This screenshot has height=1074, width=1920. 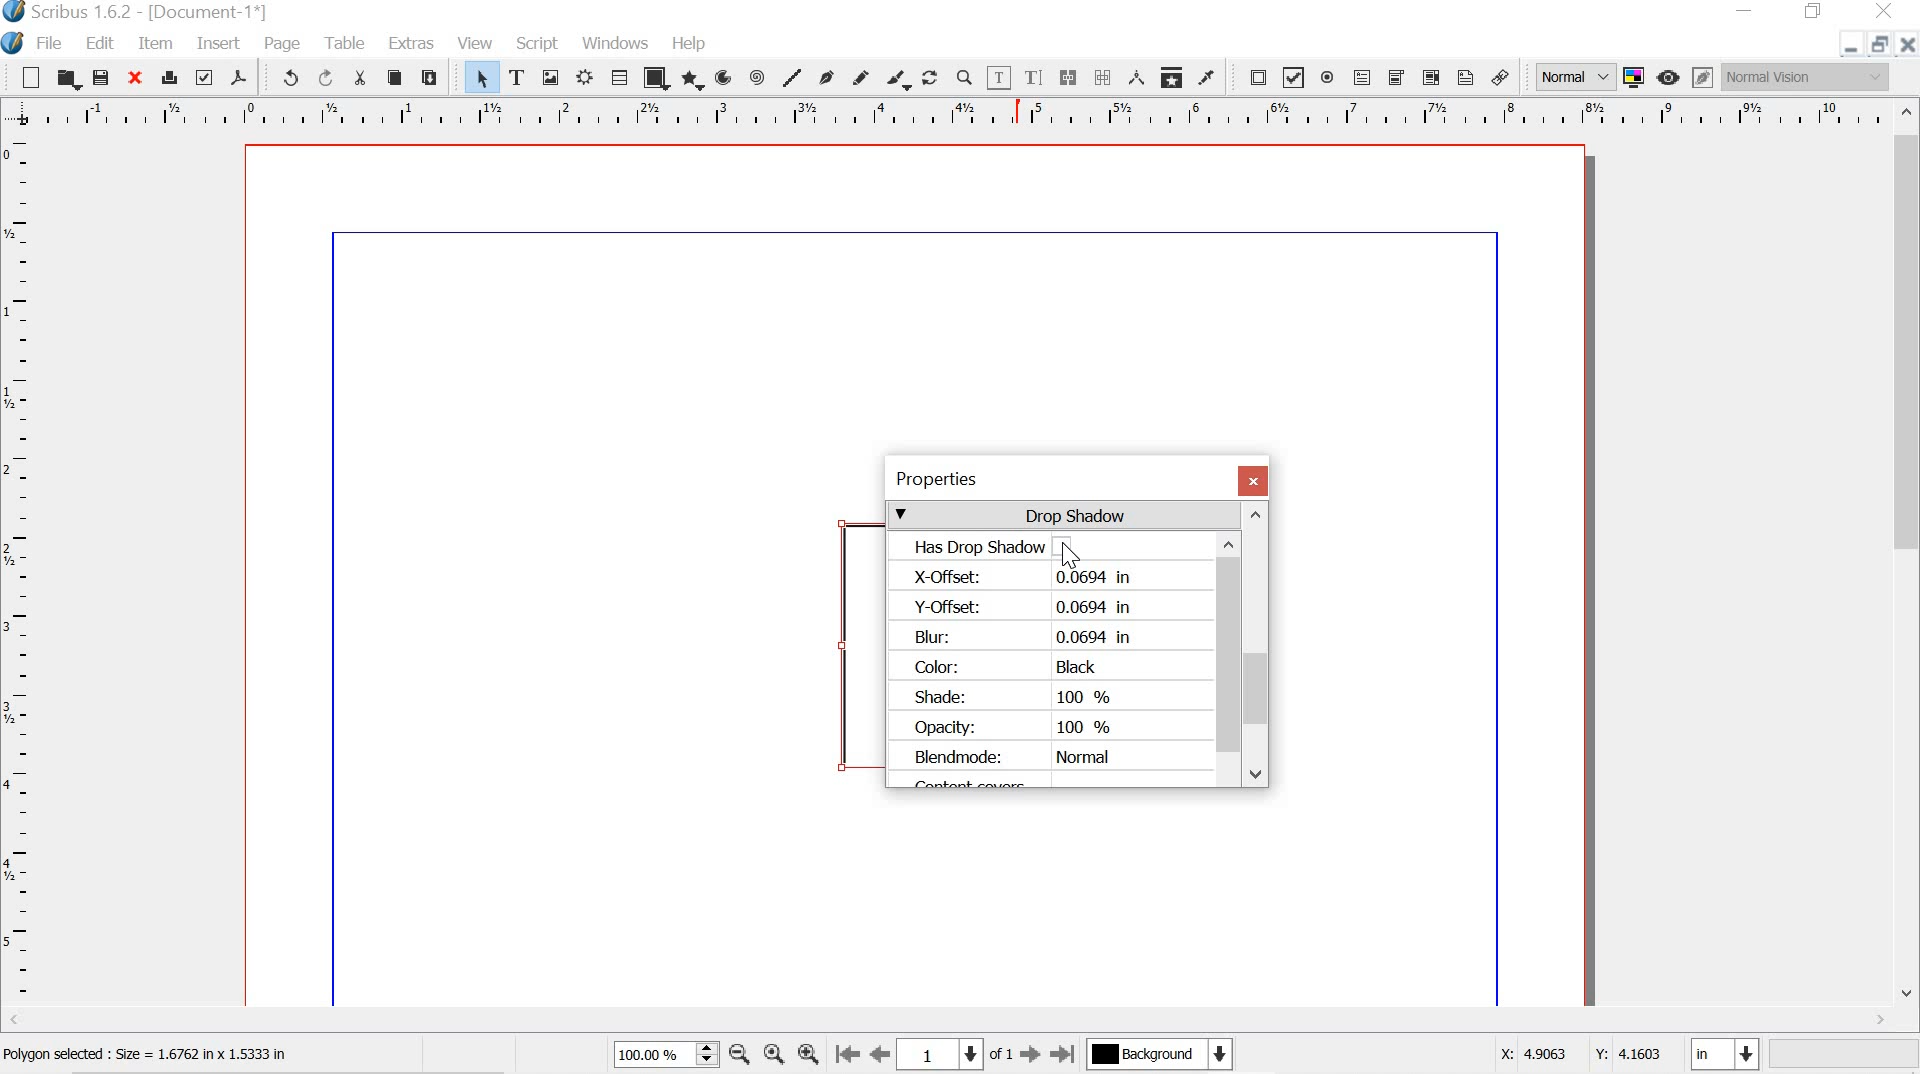 I want to click on HELP, so click(x=691, y=41).